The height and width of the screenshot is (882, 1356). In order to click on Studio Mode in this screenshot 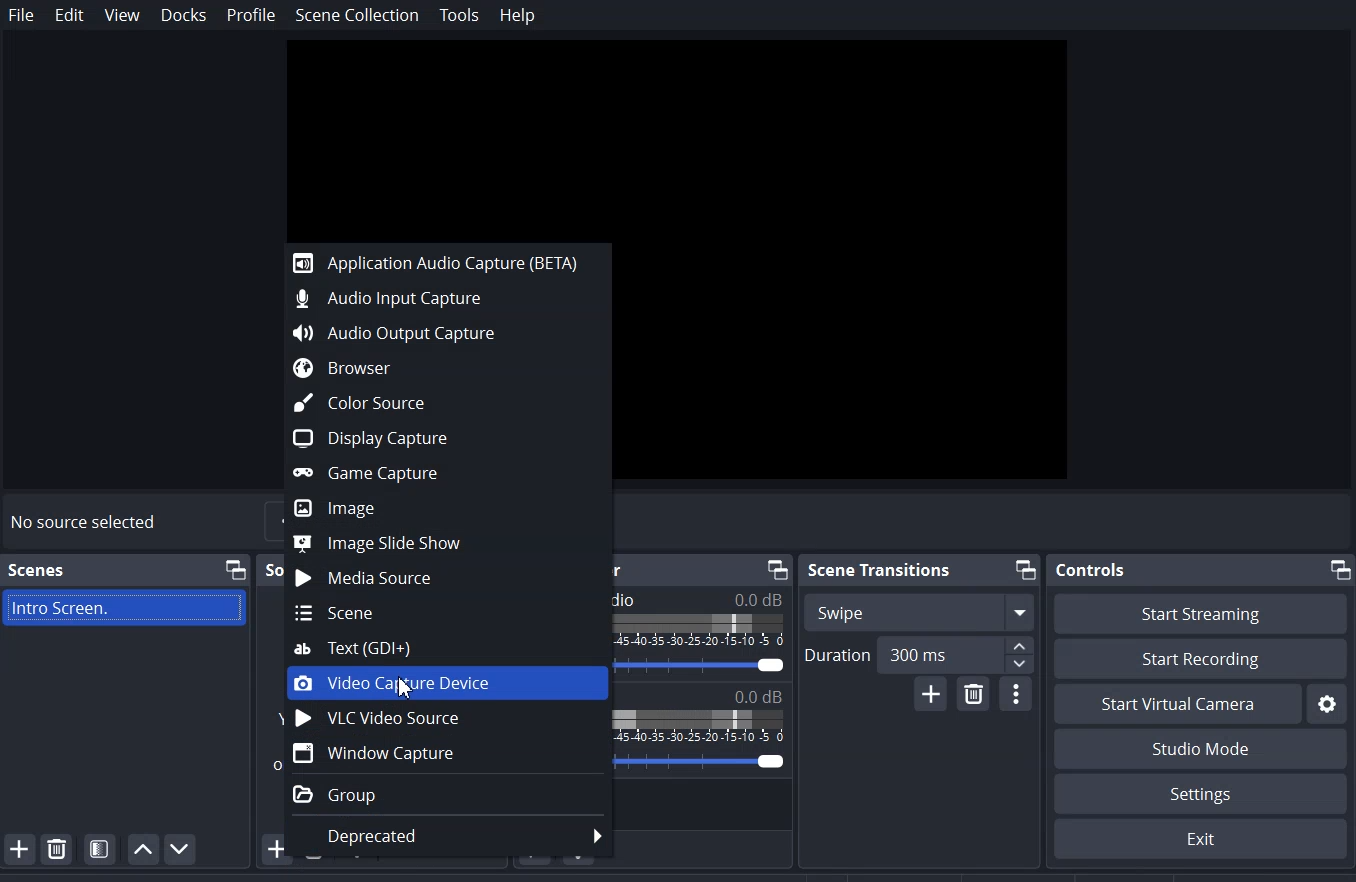, I will do `click(1199, 749)`.